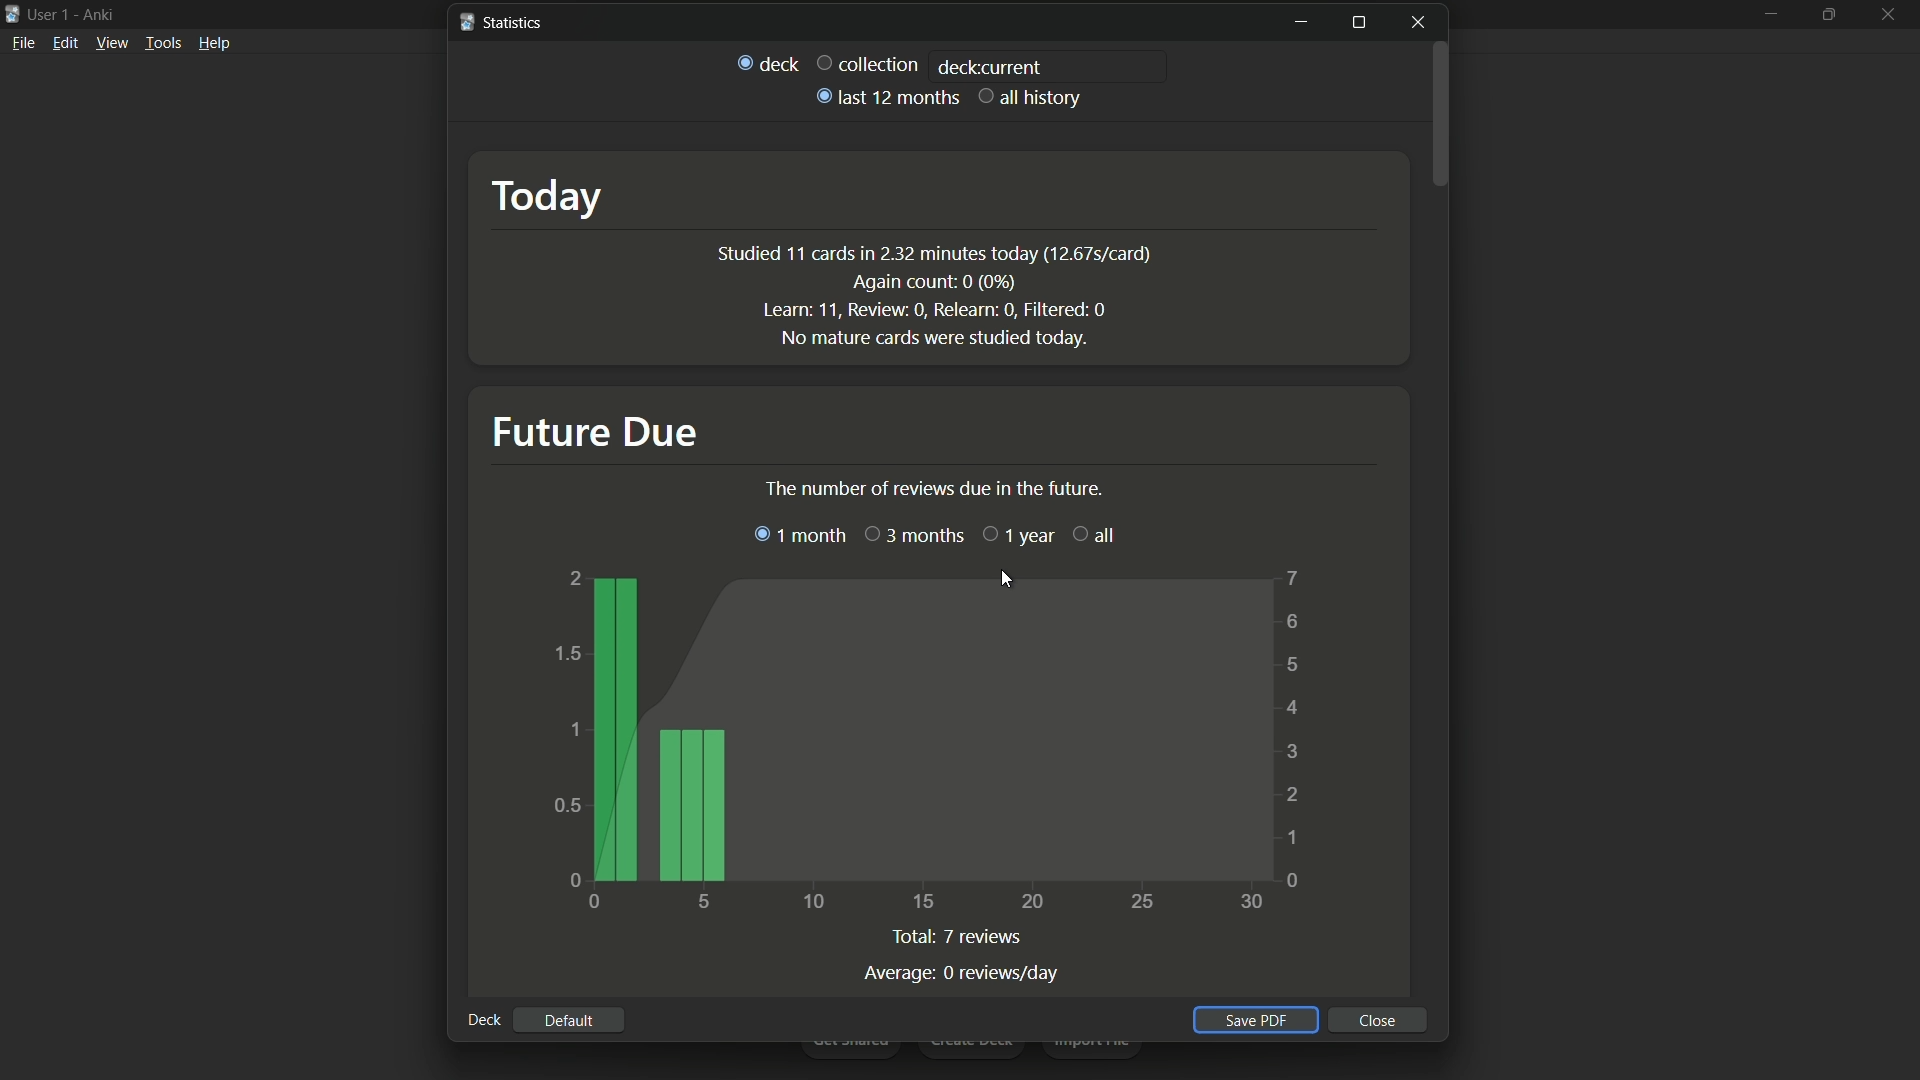  Describe the element at coordinates (554, 195) in the screenshot. I see `today` at that location.